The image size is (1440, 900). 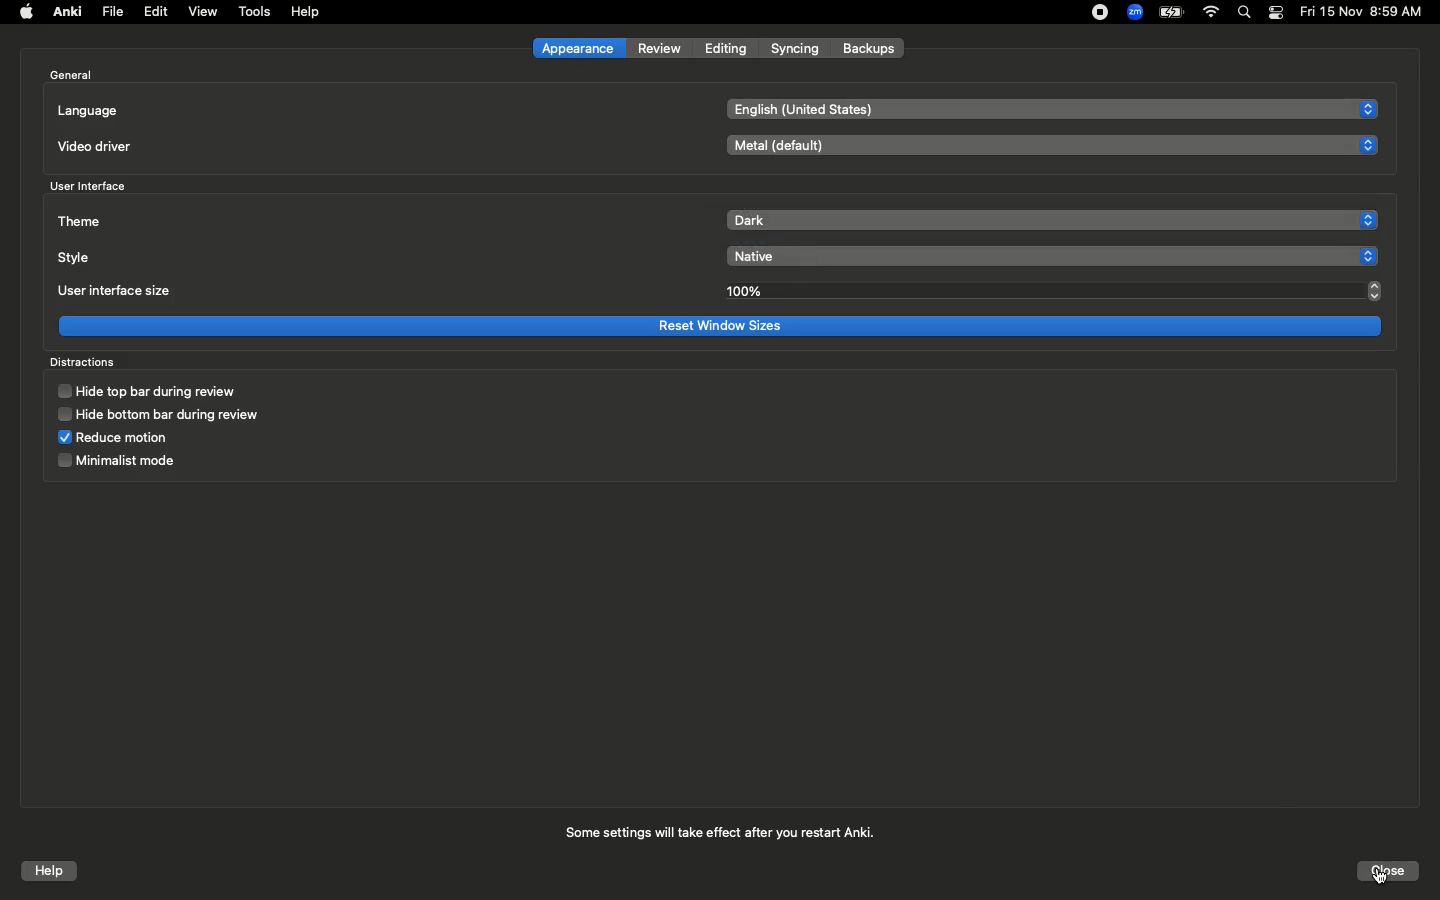 What do you see at coordinates (113, 436) in the screenshot?
I see `Reduce motion` at bounding box center [113, 436].